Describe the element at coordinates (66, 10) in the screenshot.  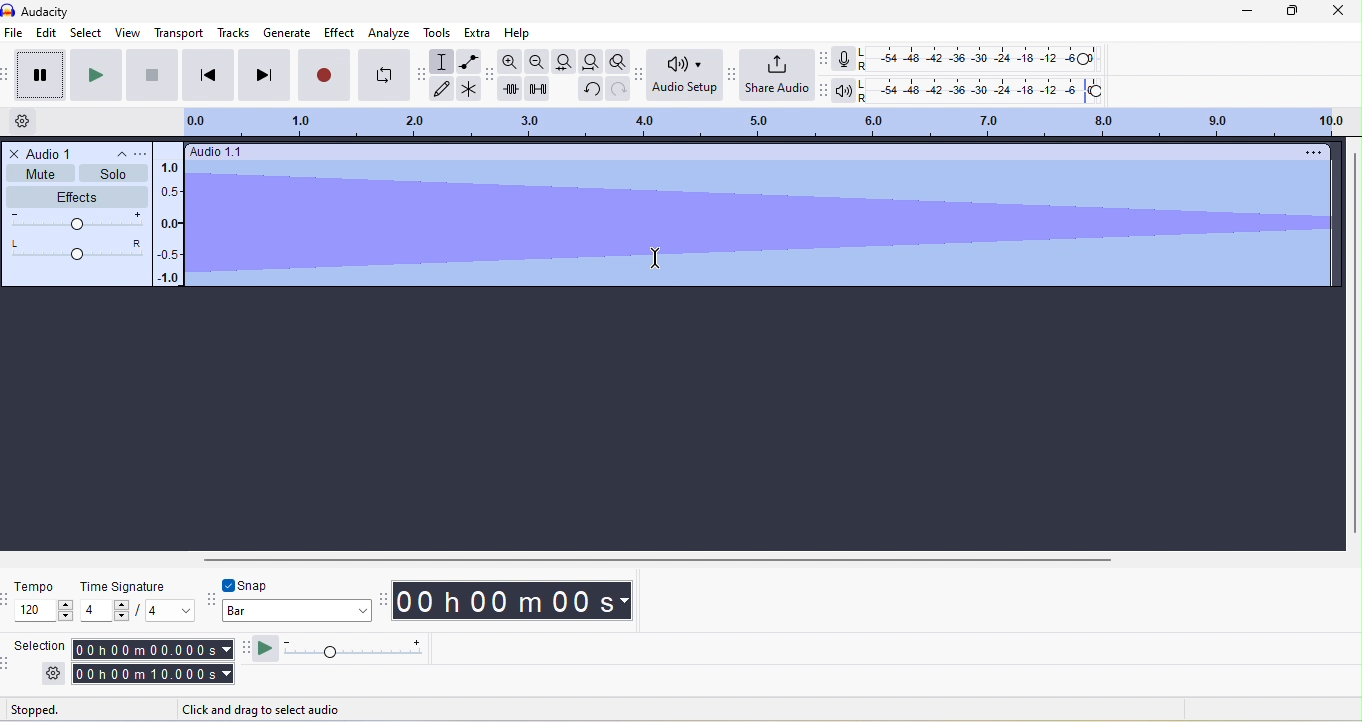
I see `title` at that location.